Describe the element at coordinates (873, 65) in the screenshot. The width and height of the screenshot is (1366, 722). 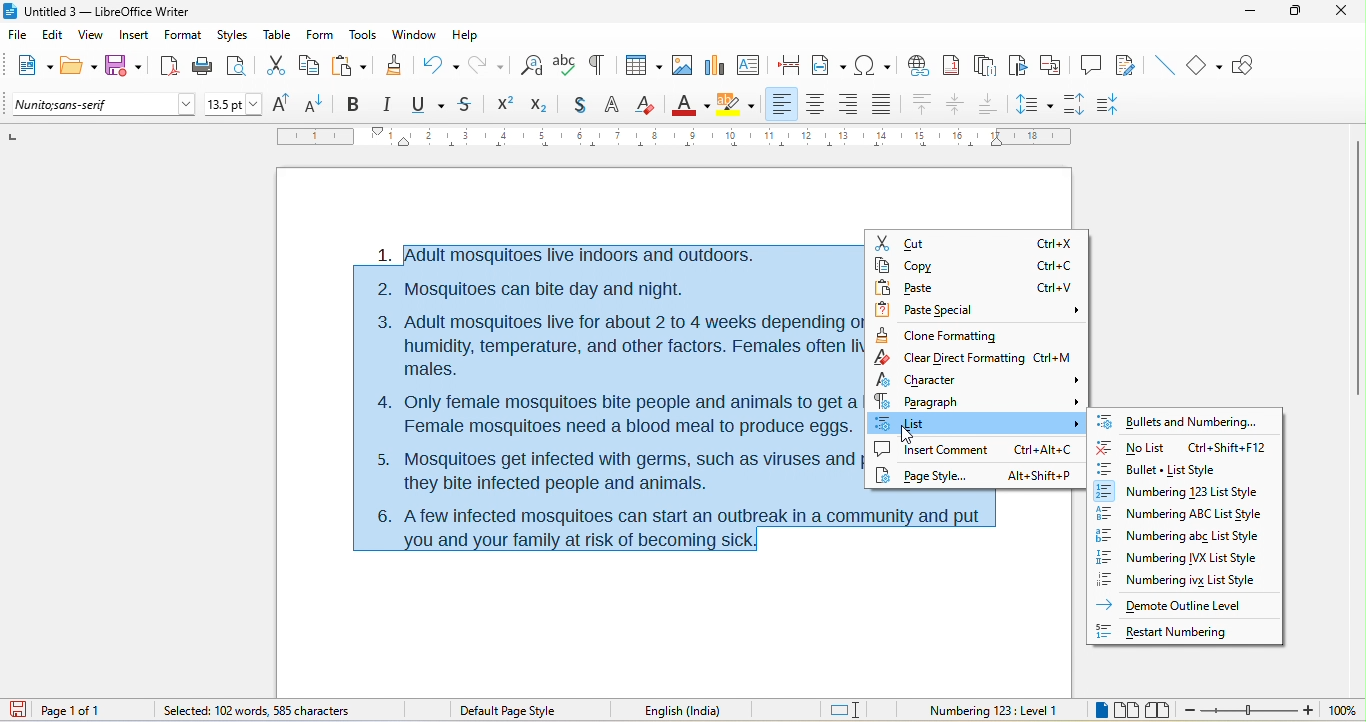
I see `special character` at that location.